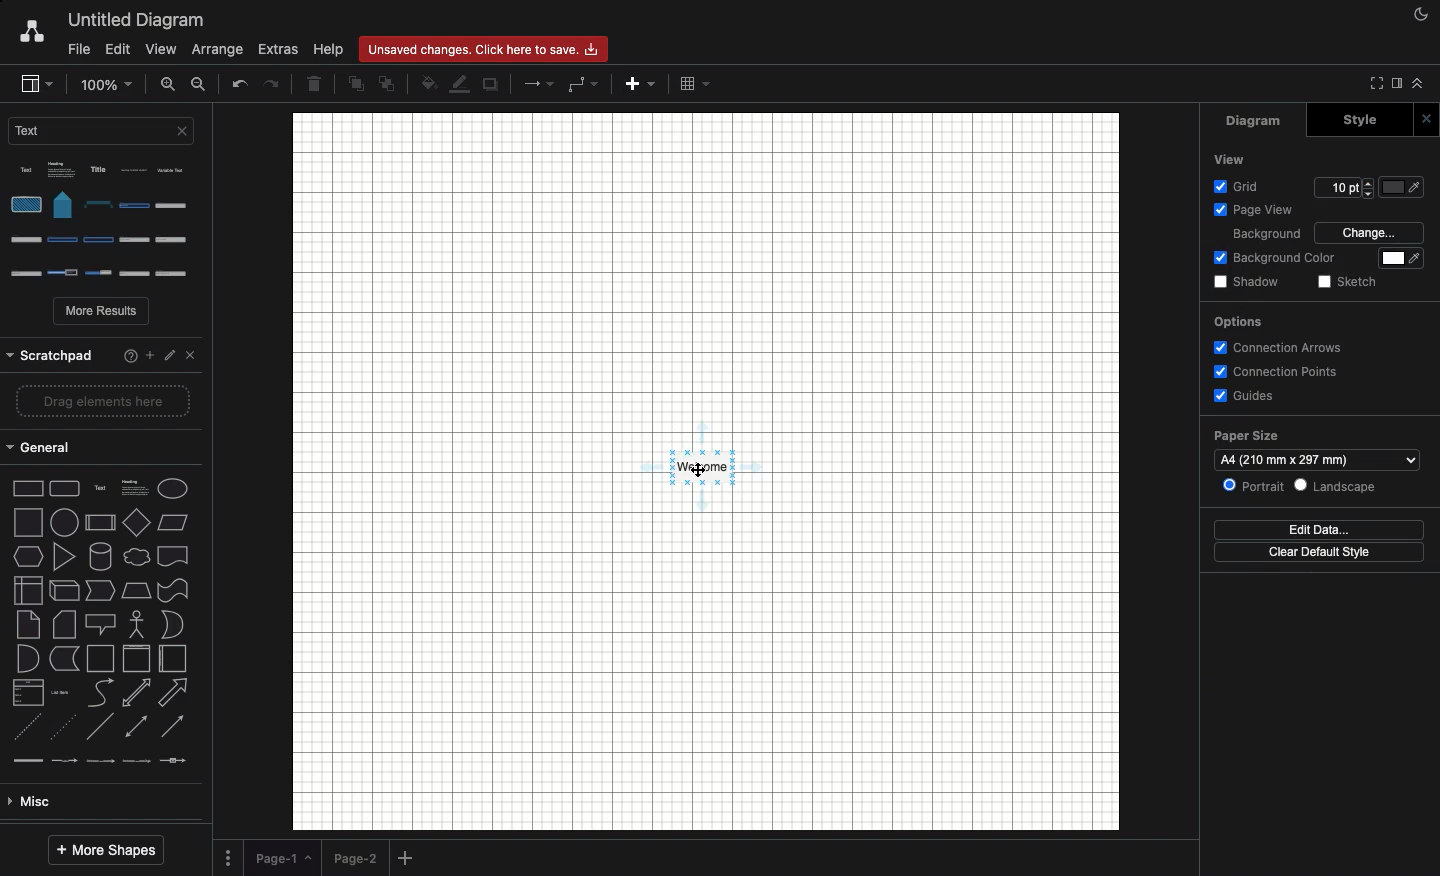  What do you see at coordinates (220, 48) in the screenshot?
I see `Arrange` at bounding box center [220, 48].